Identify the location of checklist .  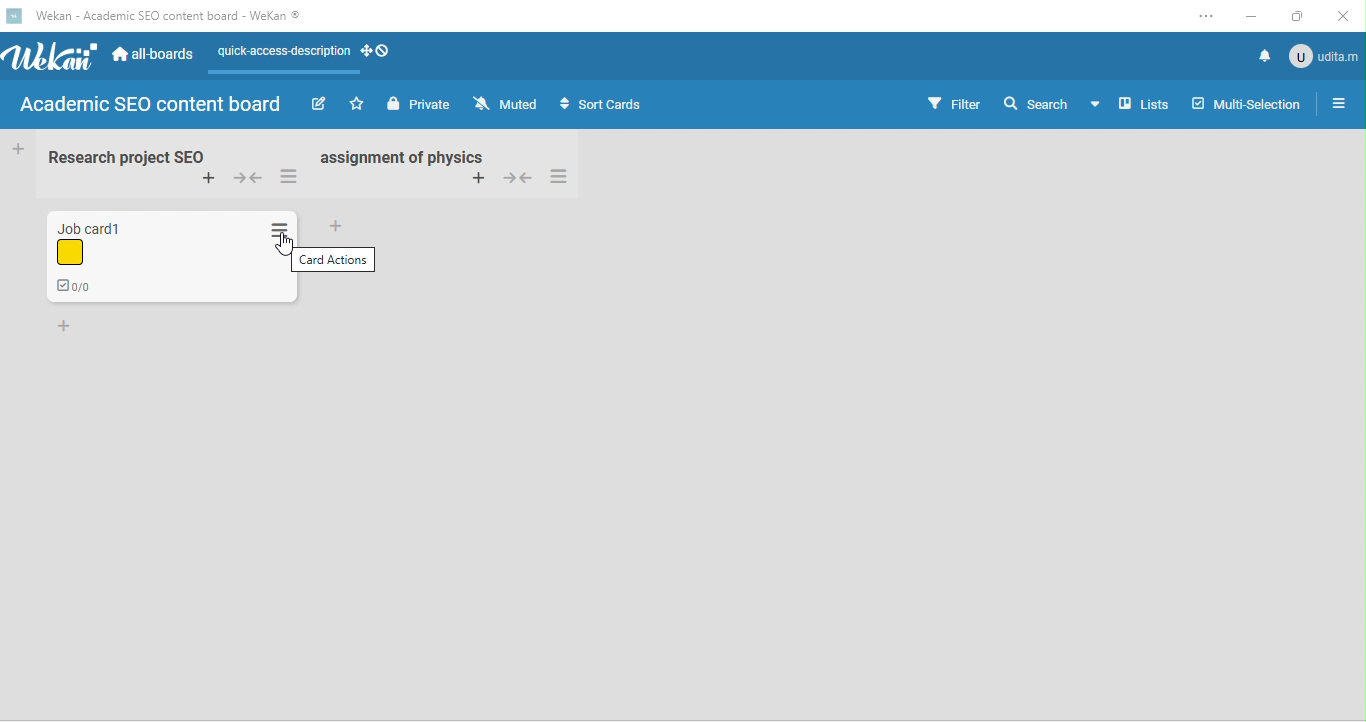
(74, 287).